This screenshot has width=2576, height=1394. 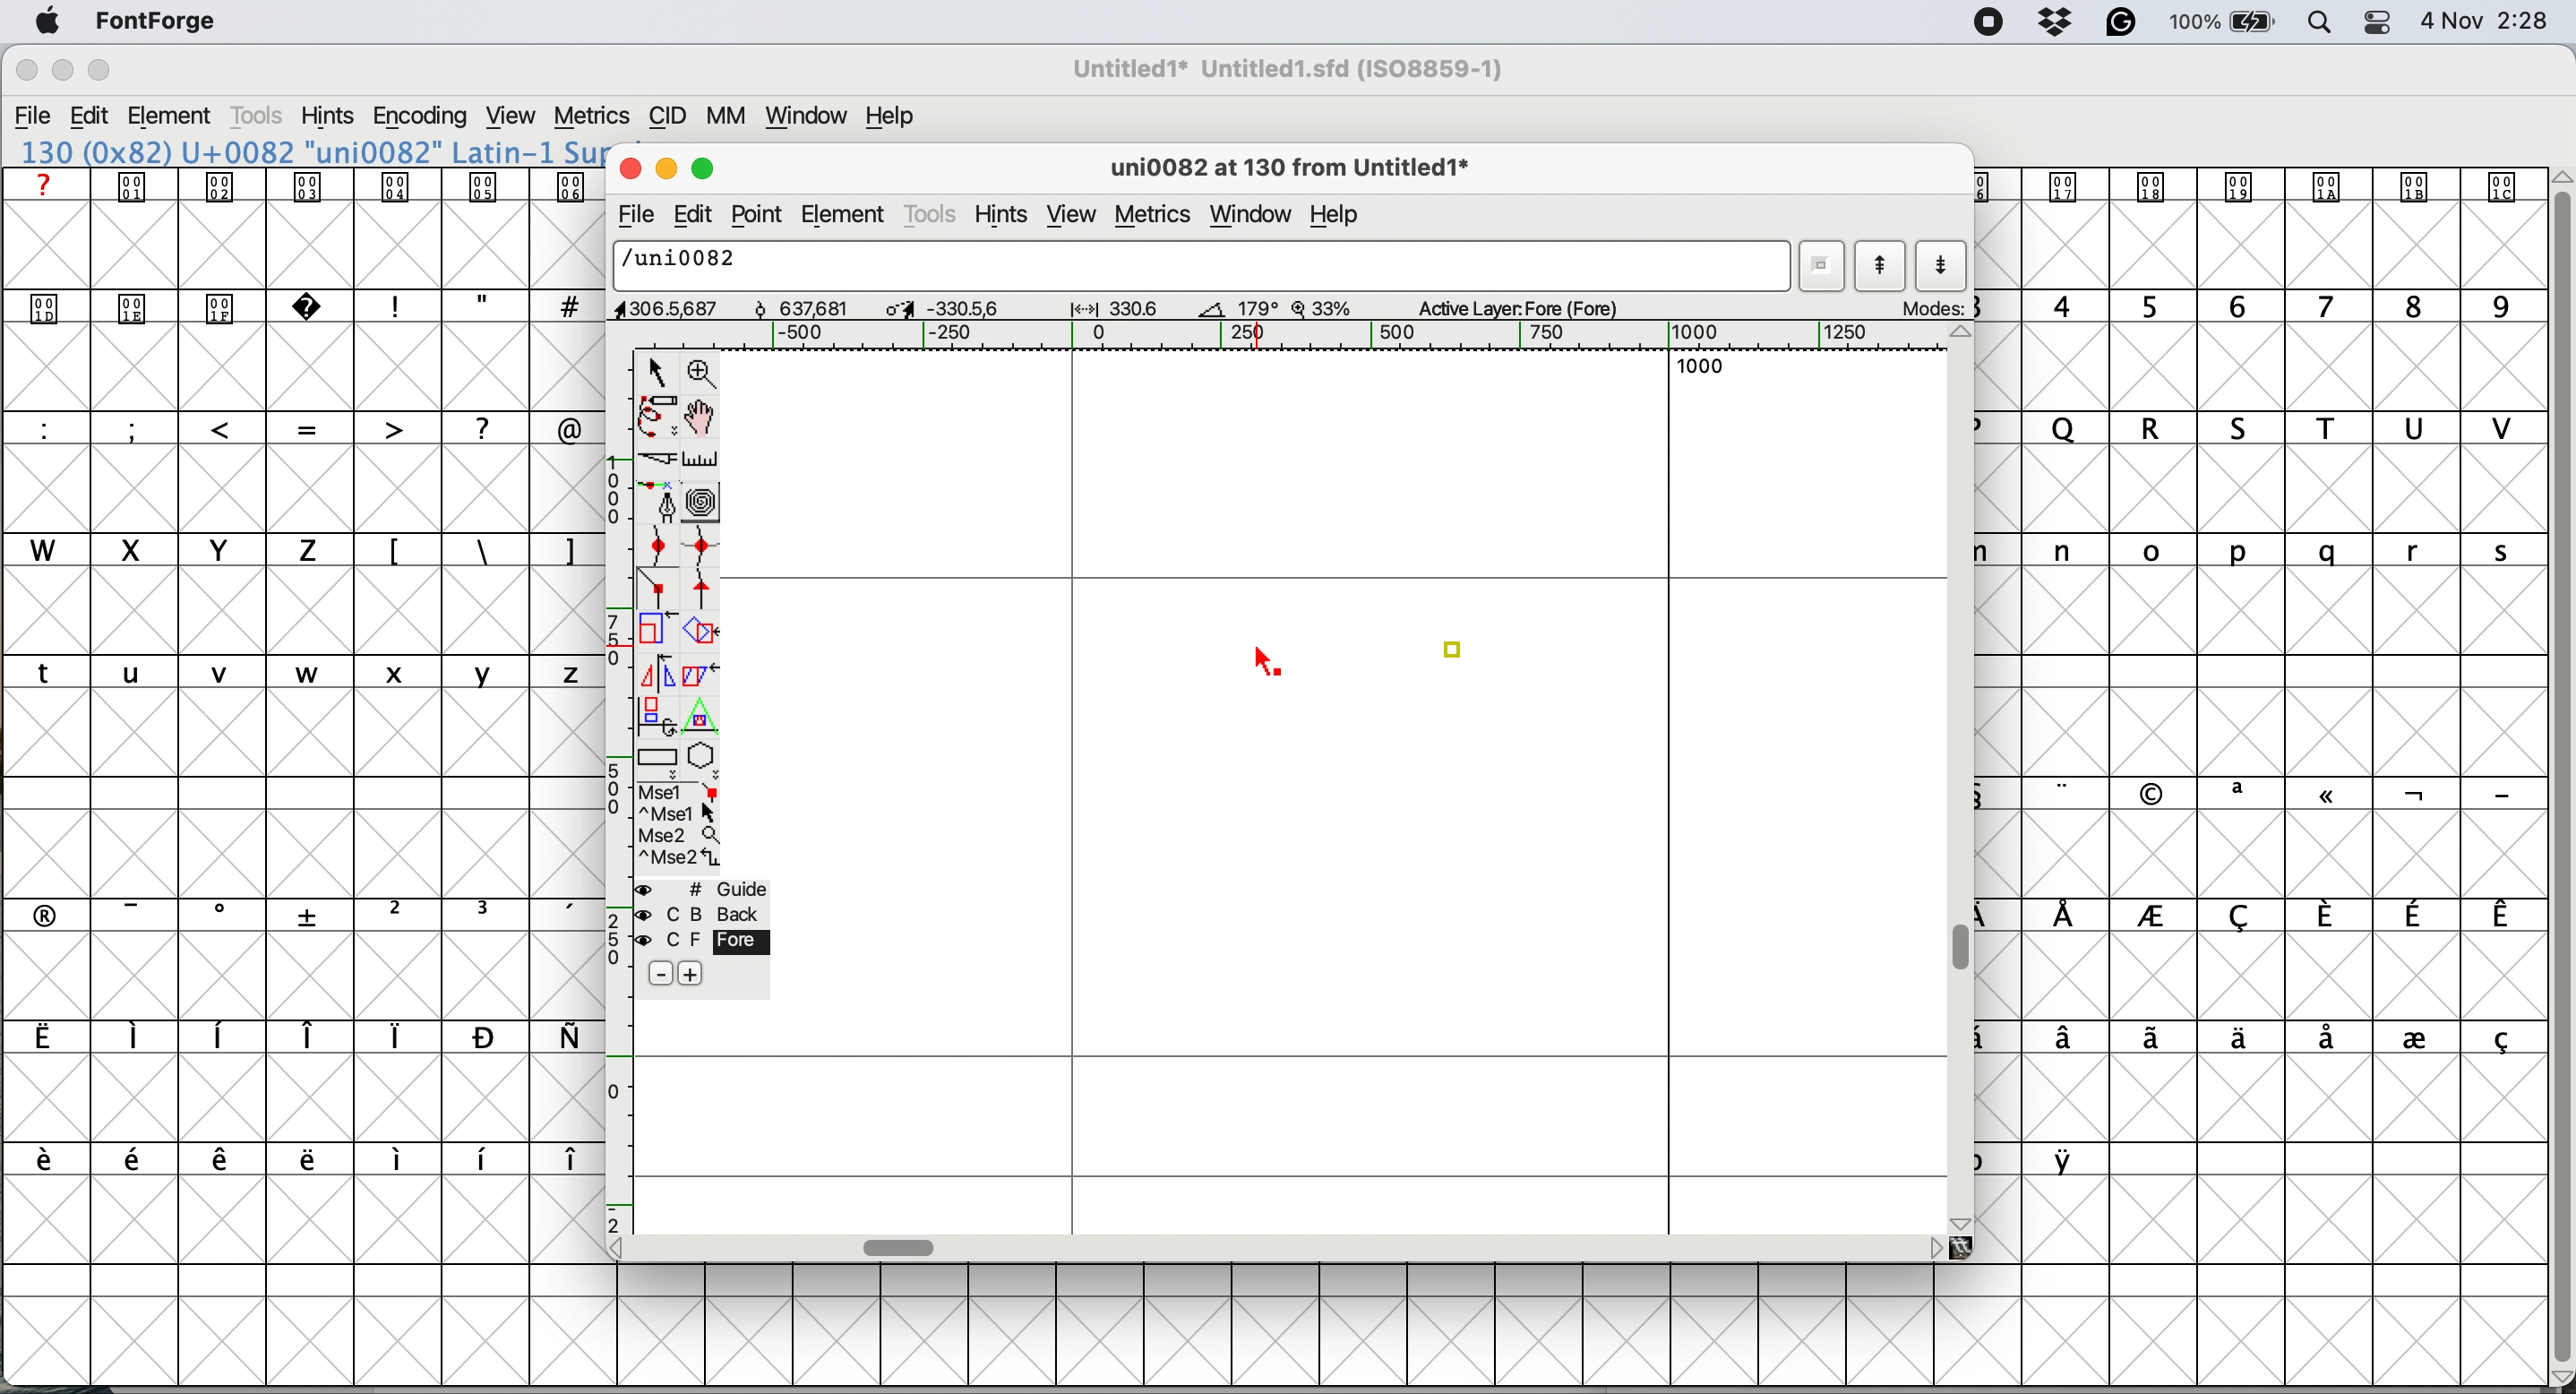 What do you see at coordinates (932, 217) in the screenshot?
I see `tools` at bounding box center [932, 217].